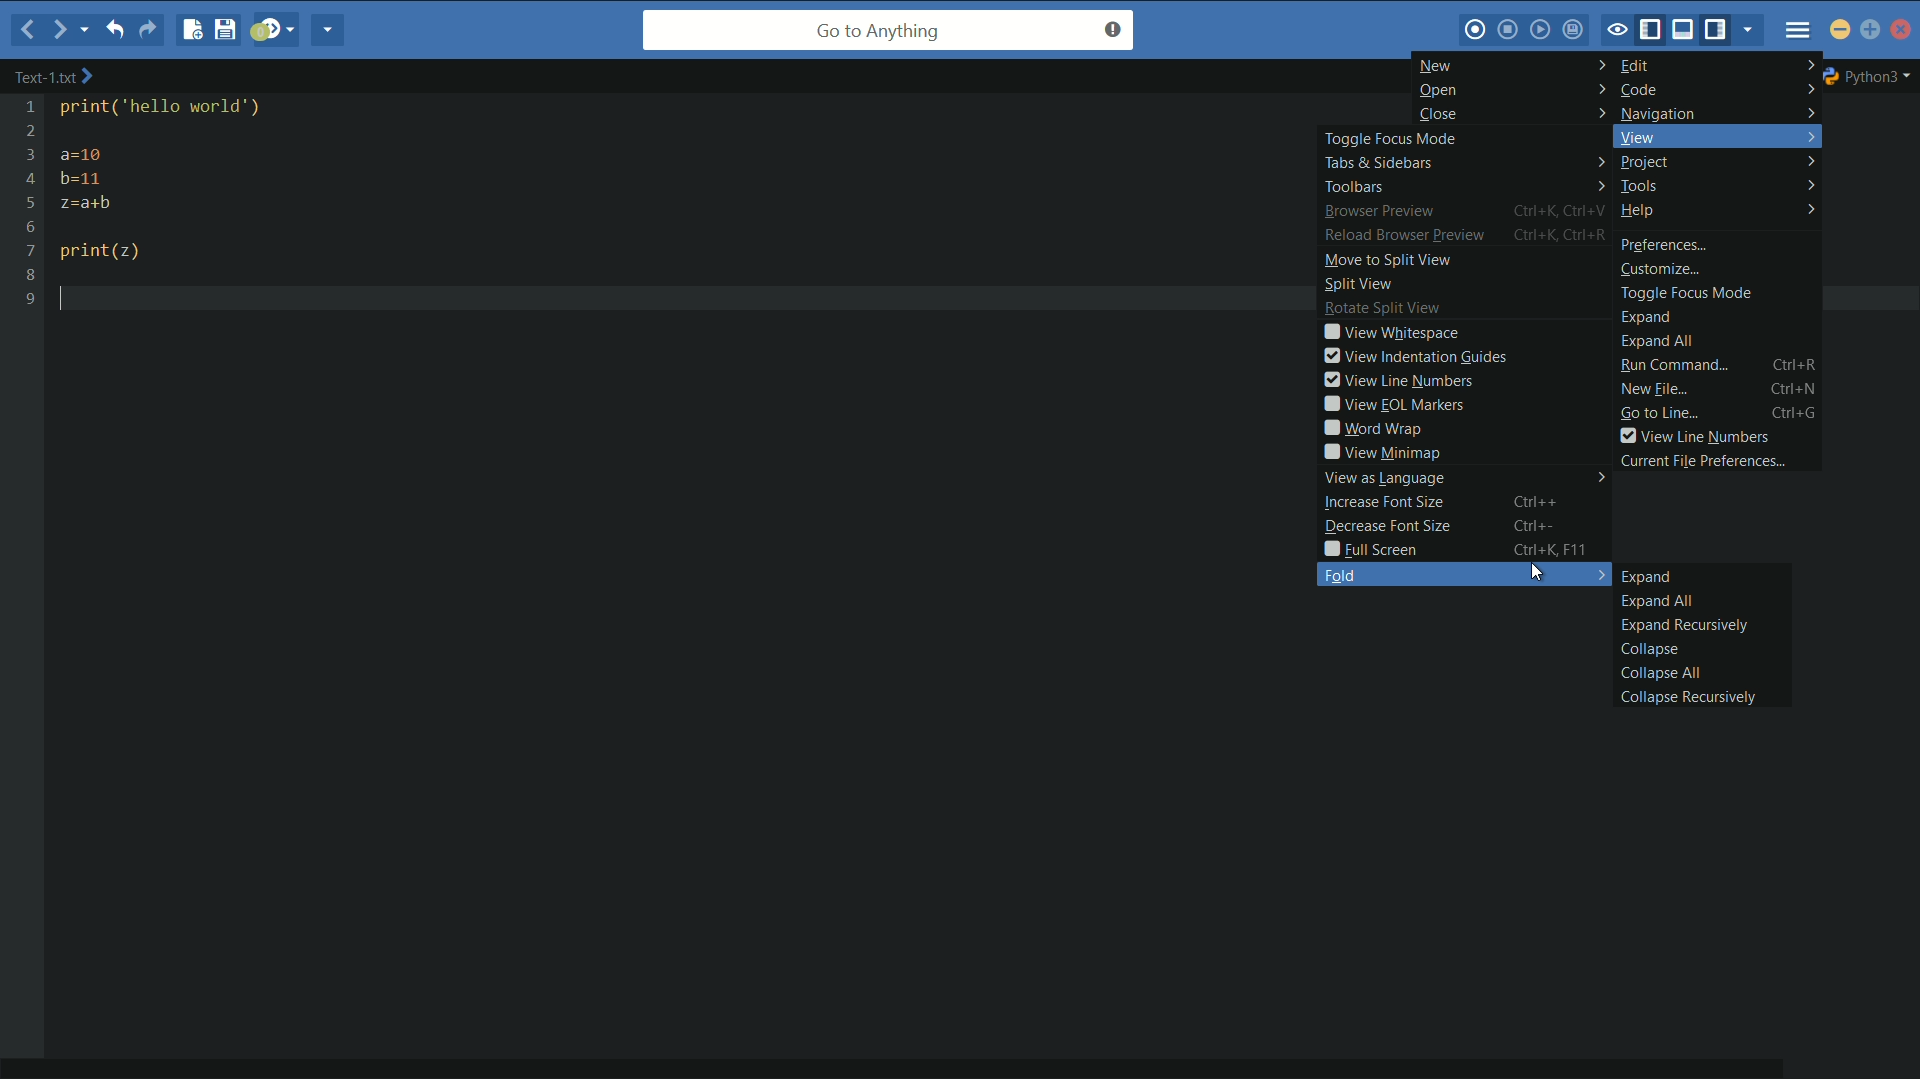 This screenshot has width=1920, height=1080. Describe the element at coordinates (1719, 212) in the screenshot. I see `help` at that location.